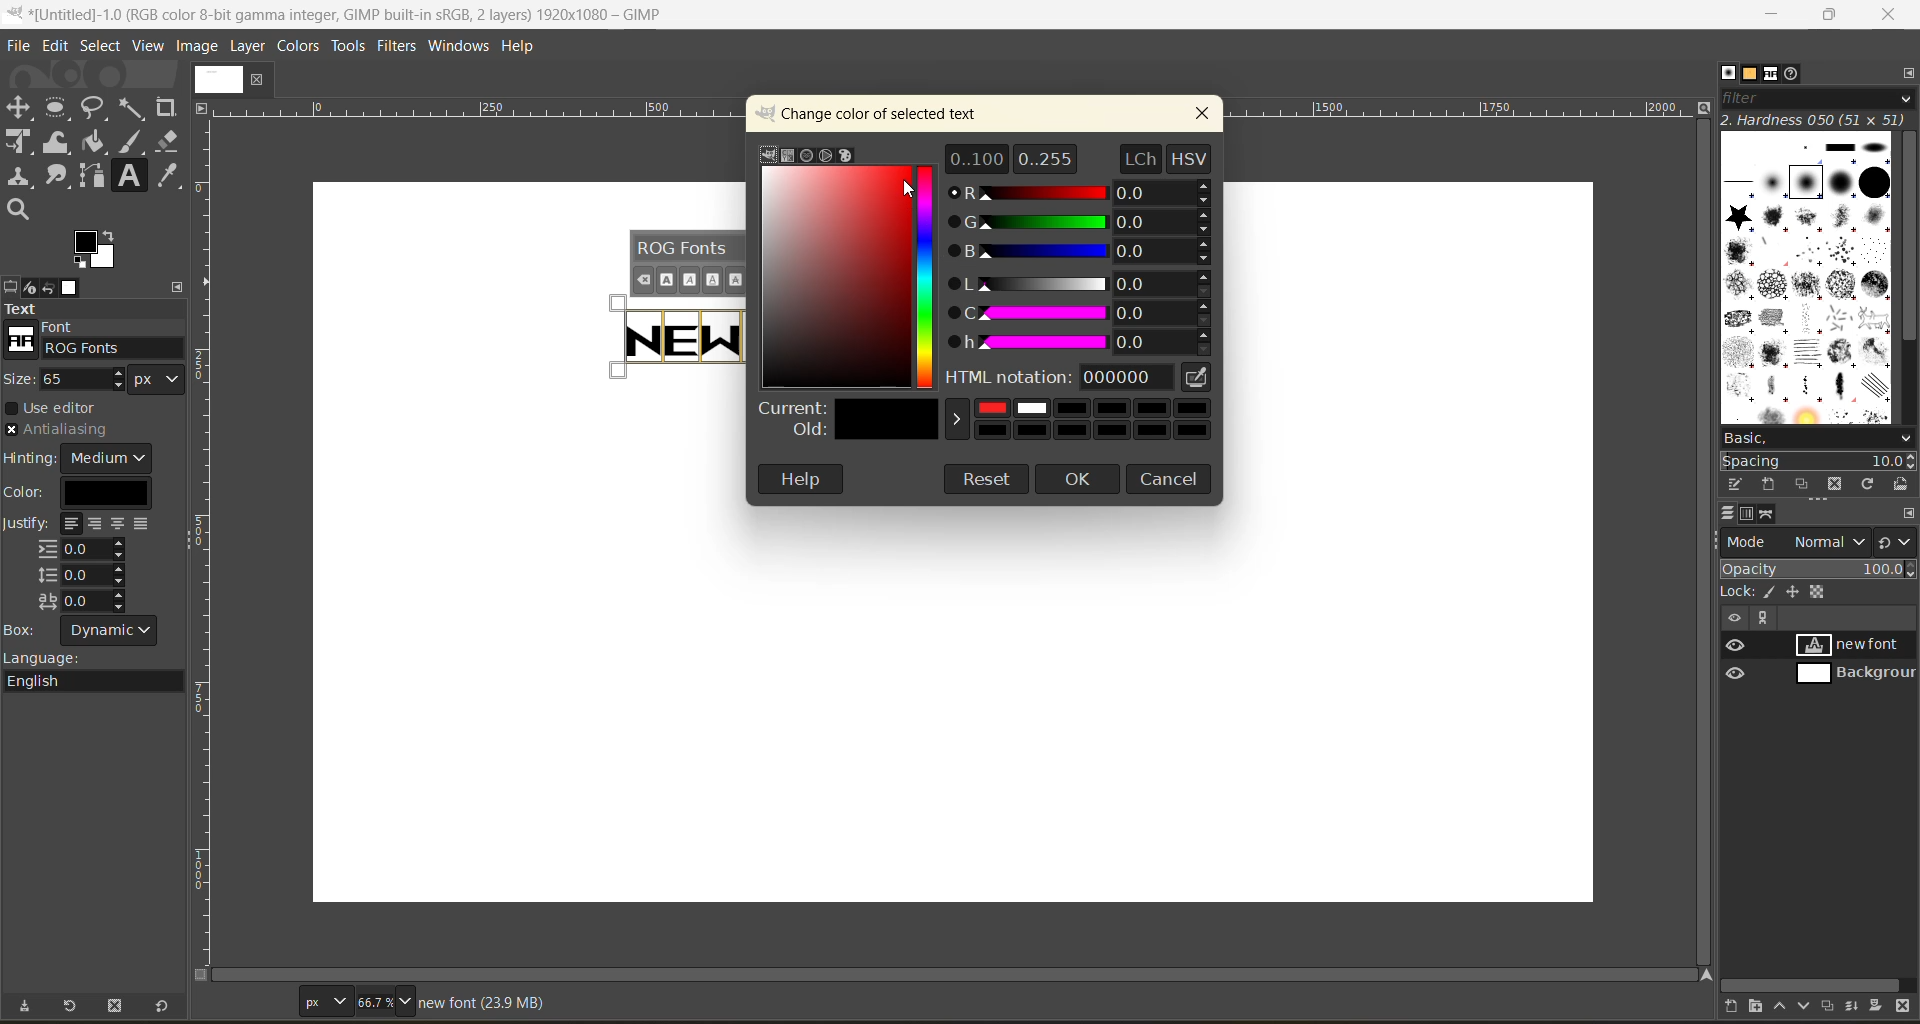 This screenshot has width=1920, height=1024. Describe the element at coordinates (848, 154) in the screenshot. I see `palette` at that location.